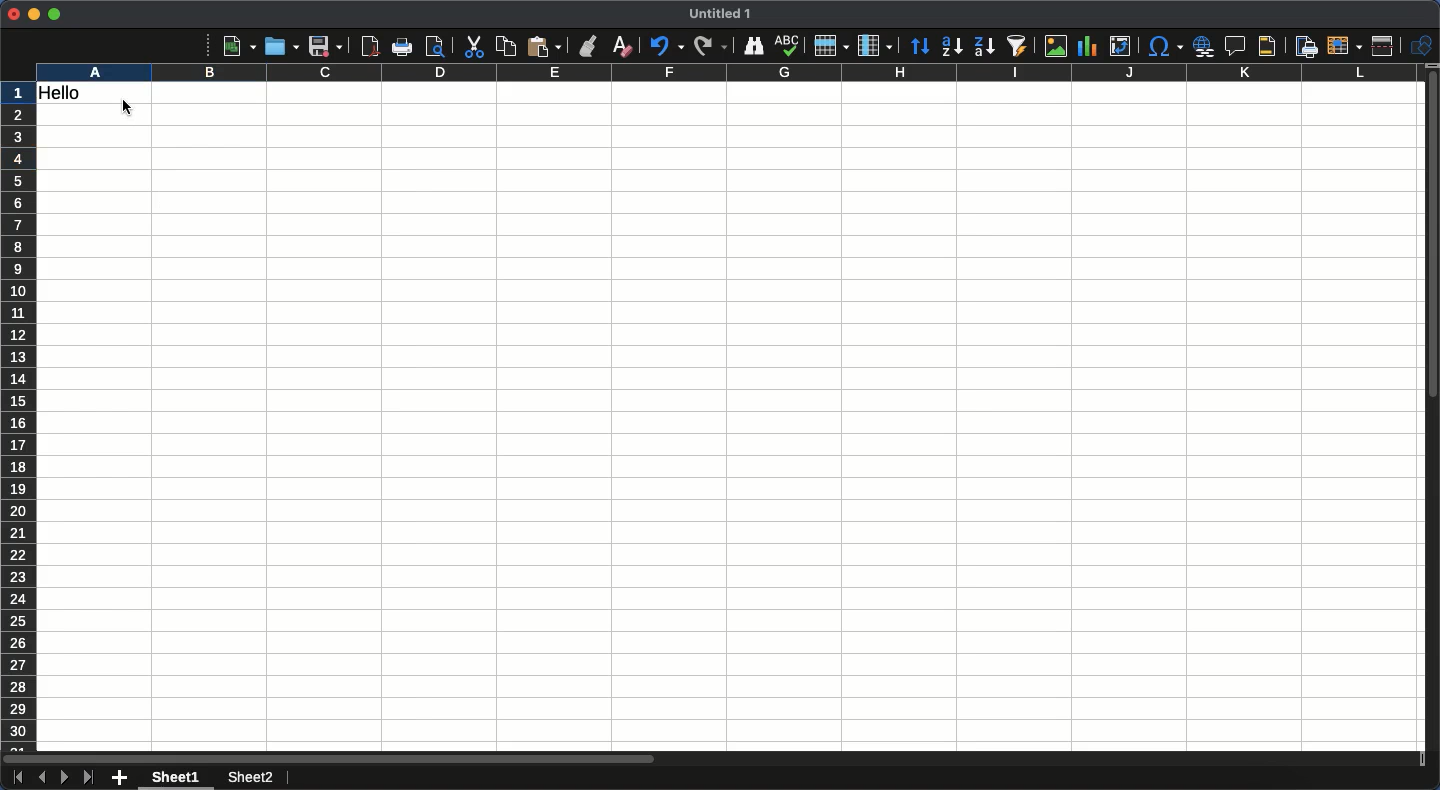  I want to click on Last sheet, so click(88, 777).